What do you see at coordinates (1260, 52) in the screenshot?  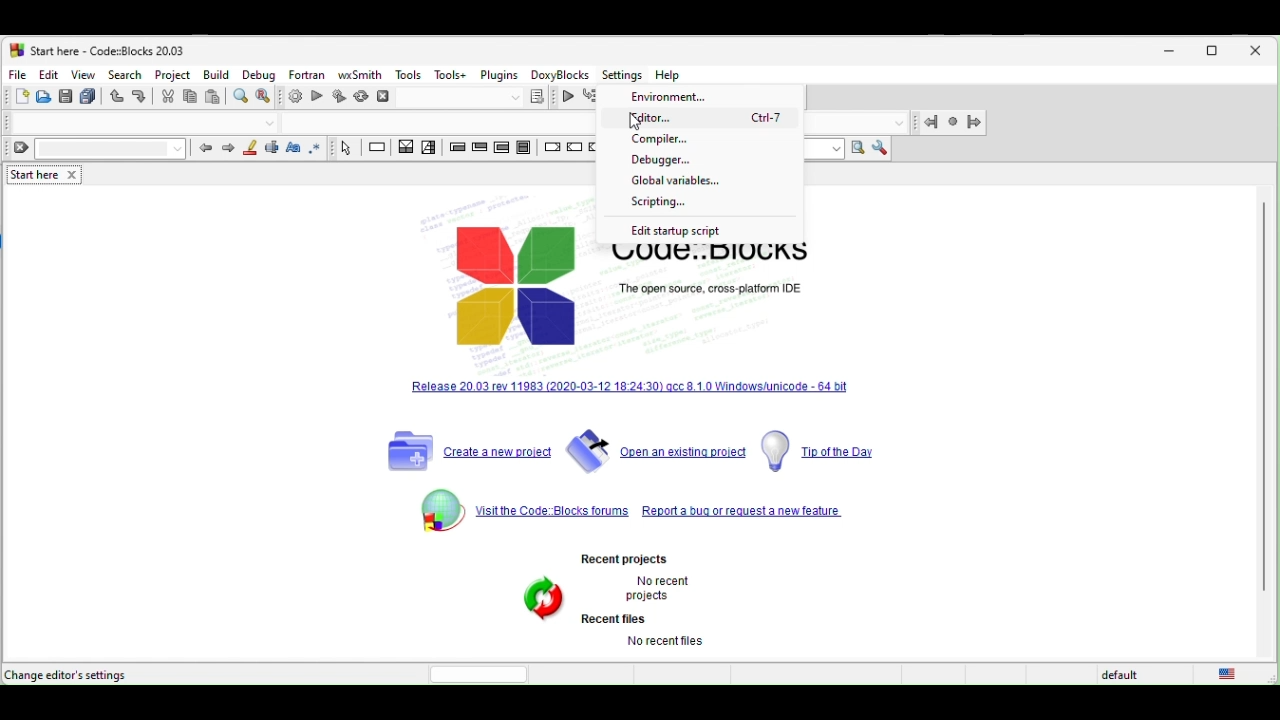 I see `close` at bounding box center [1260, 52].